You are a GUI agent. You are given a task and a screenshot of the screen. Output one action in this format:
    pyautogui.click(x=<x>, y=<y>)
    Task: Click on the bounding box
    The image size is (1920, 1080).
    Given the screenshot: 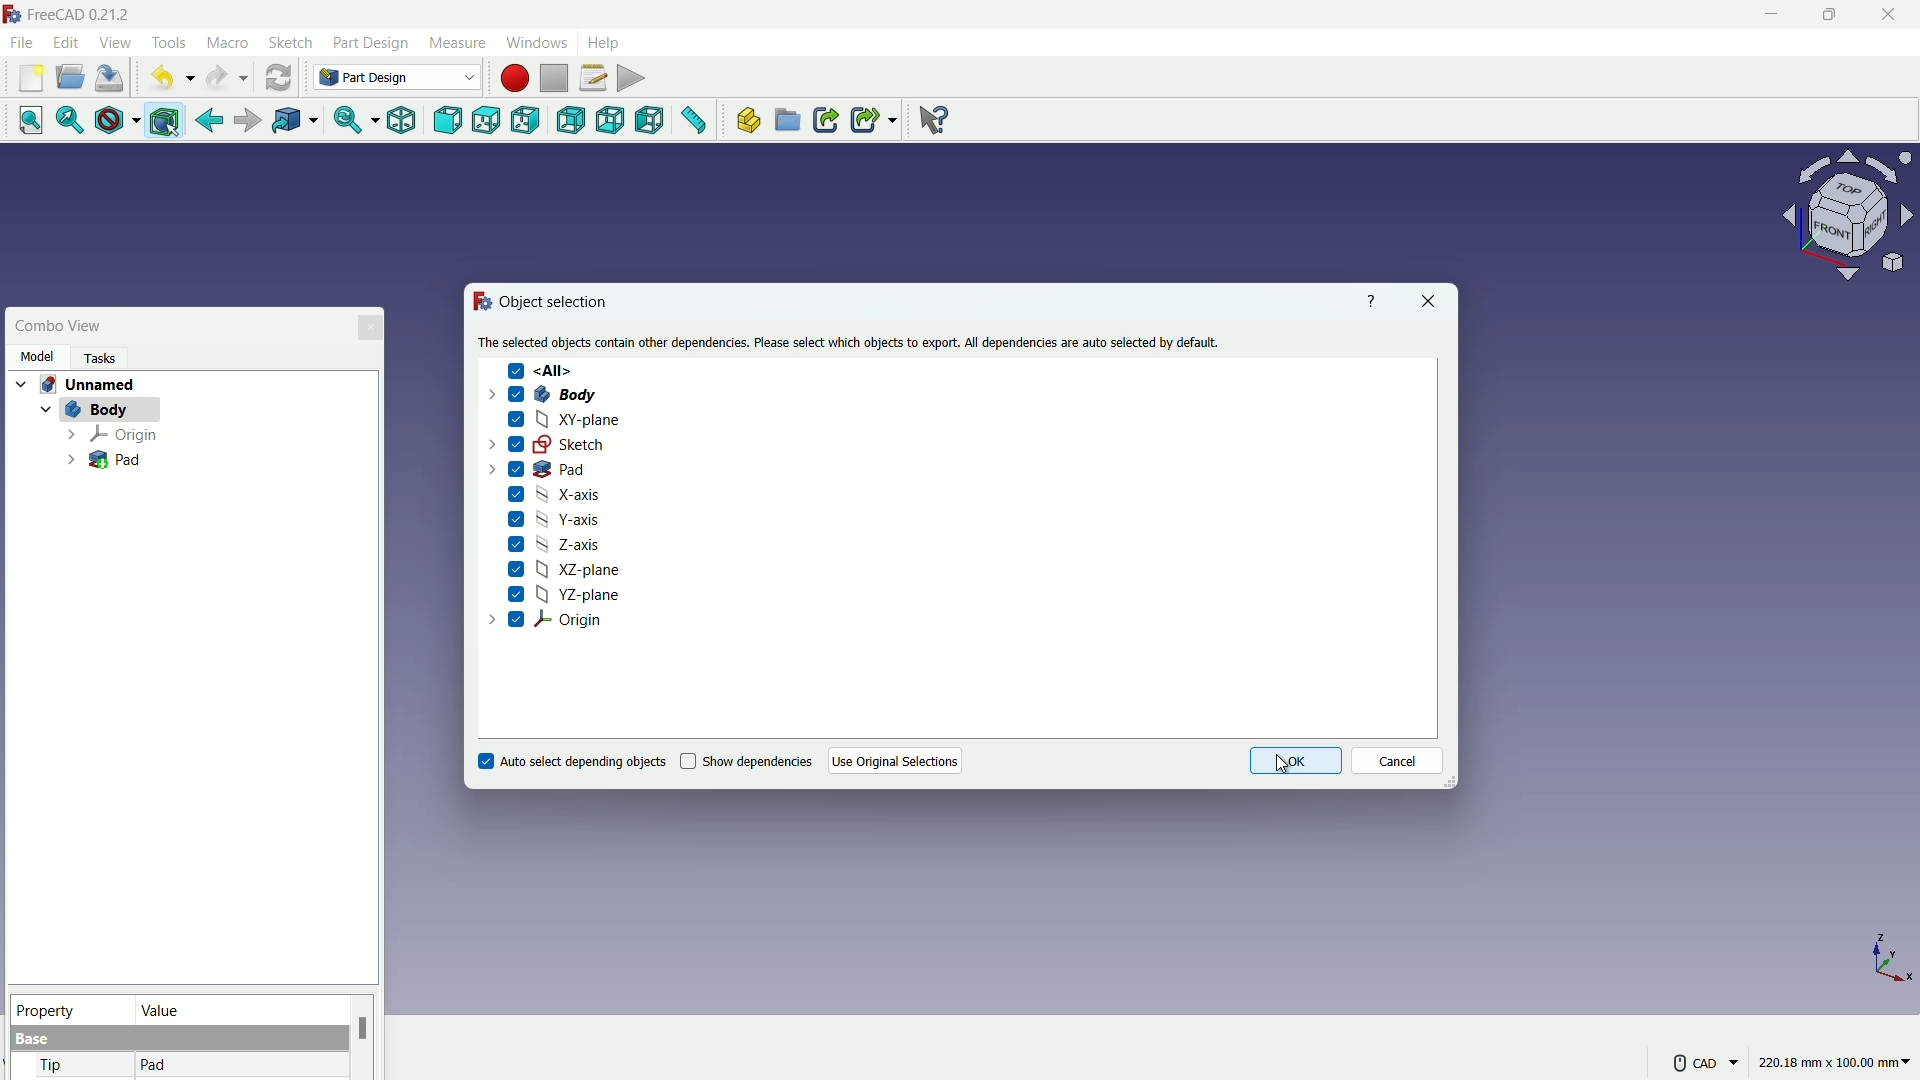 What is the action you would take?
    pyautogui.click(x=167, y=122)
    